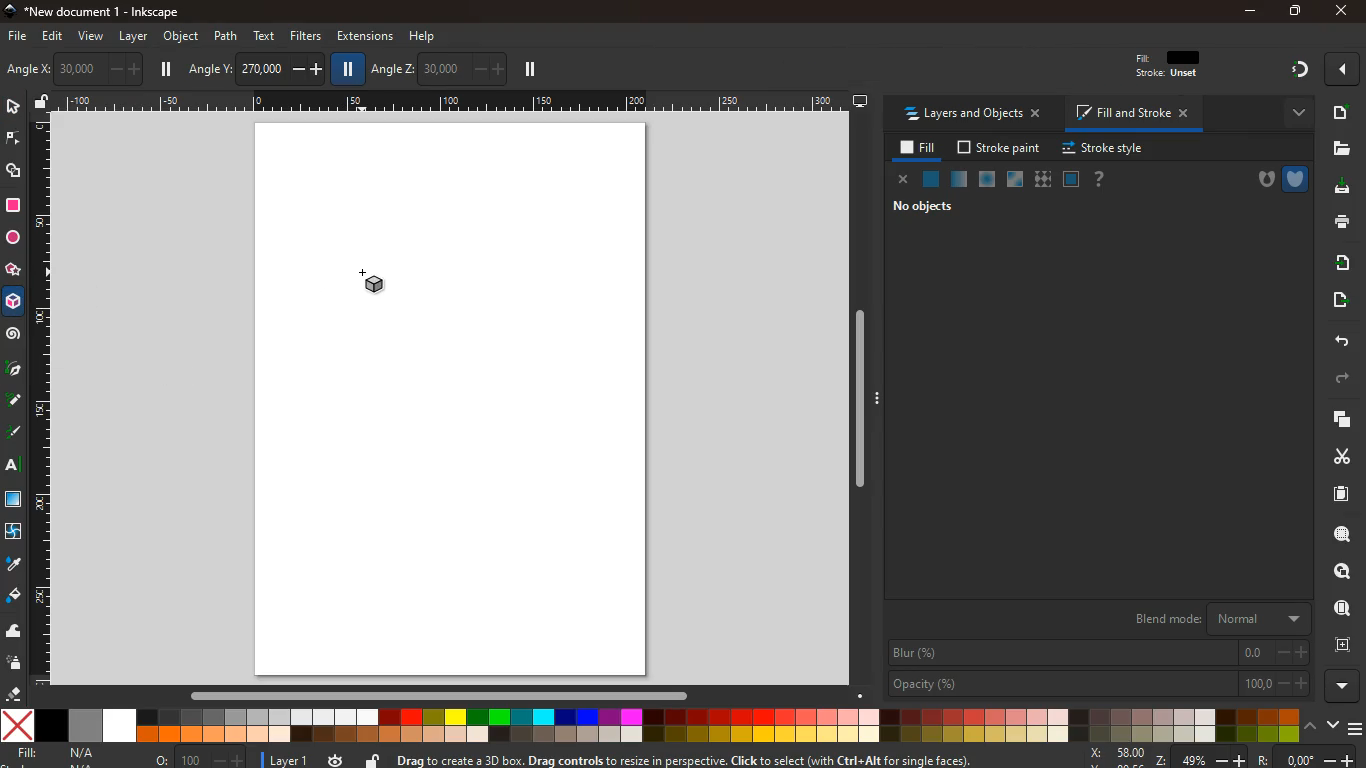  Describe the element at coordinates (984, 179) in the screenshot. I see `ice` at that location.